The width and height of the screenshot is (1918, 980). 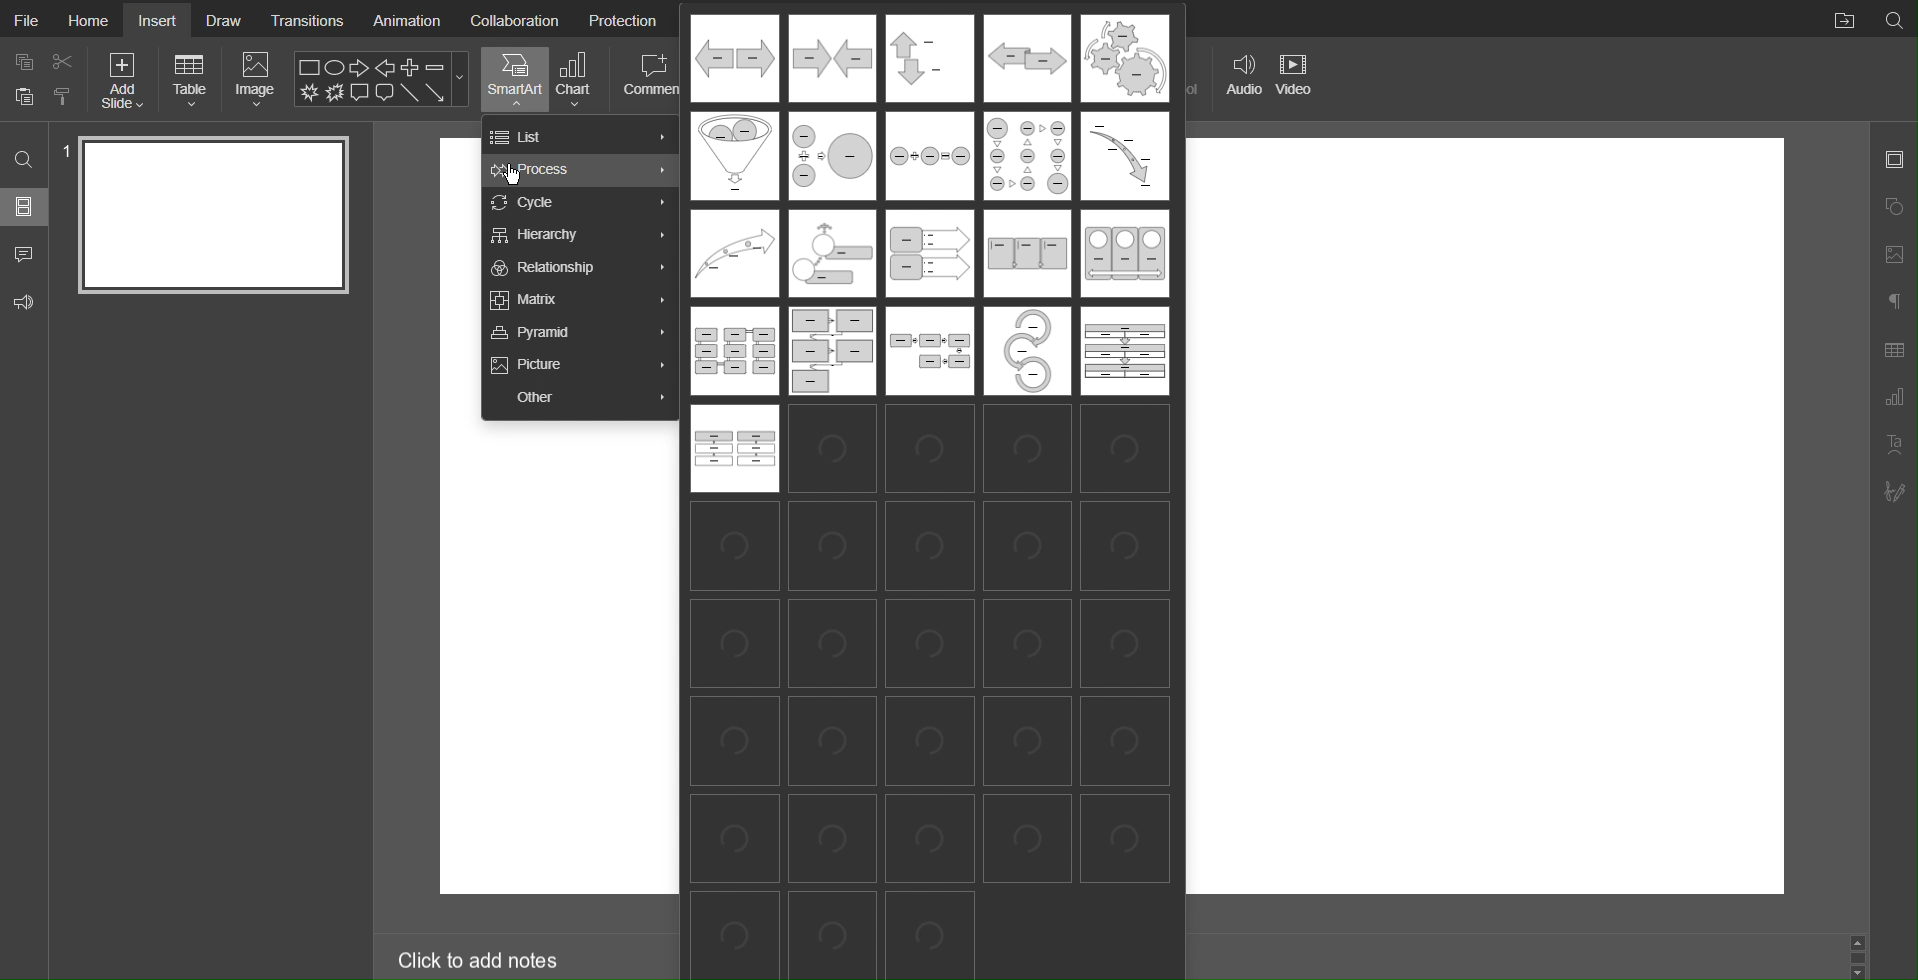 What do you see at coordinates (578, 81) in the screenshot?
I see `Chart` at bounding box center [578, 81].